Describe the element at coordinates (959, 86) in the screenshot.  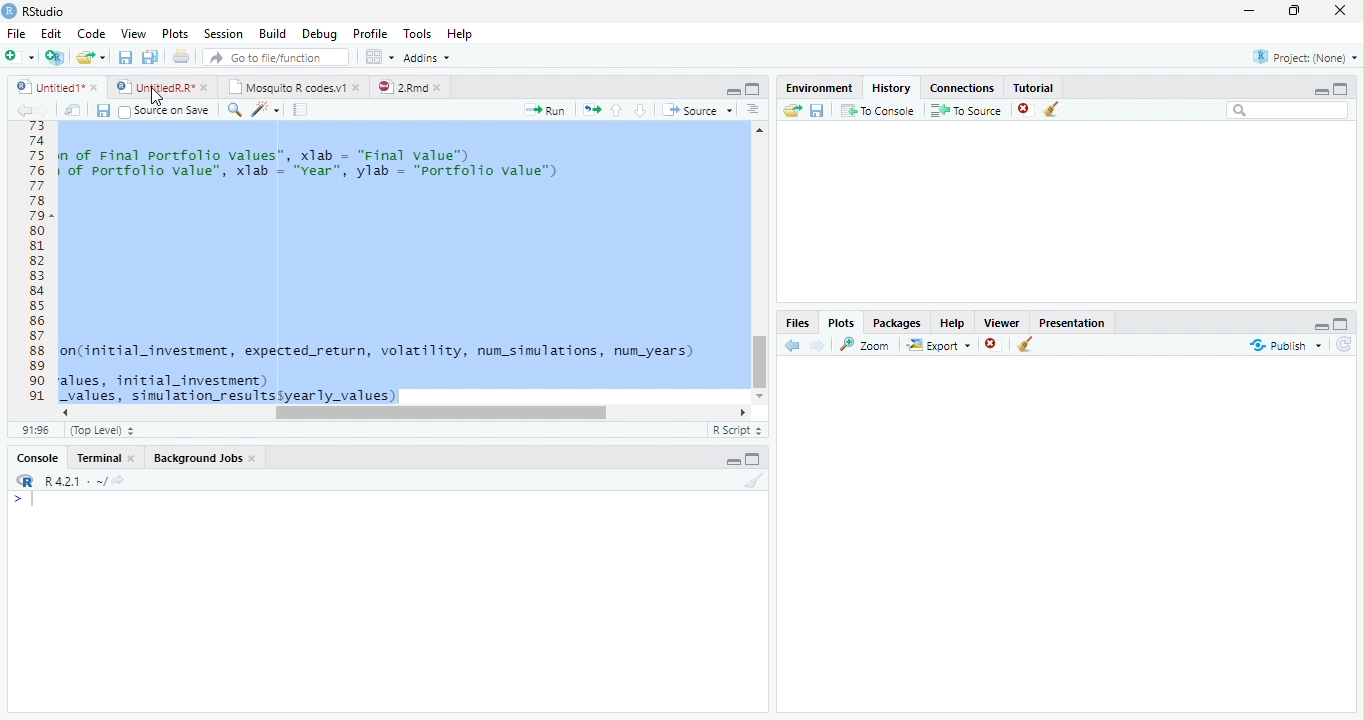
I see `‘Connections` at that location.